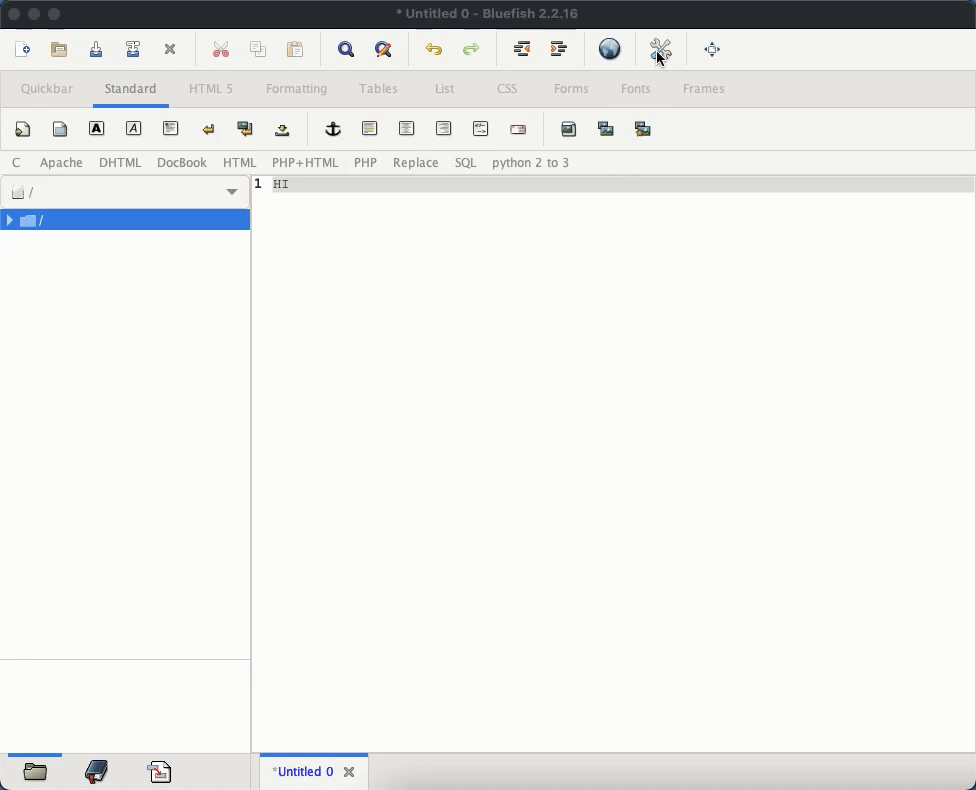 The width and height of the screenshot is (976, 790). What do you see at coordinates (210, 89) in the screenshot?
I see `html 5` at bounding box center [210, 89].